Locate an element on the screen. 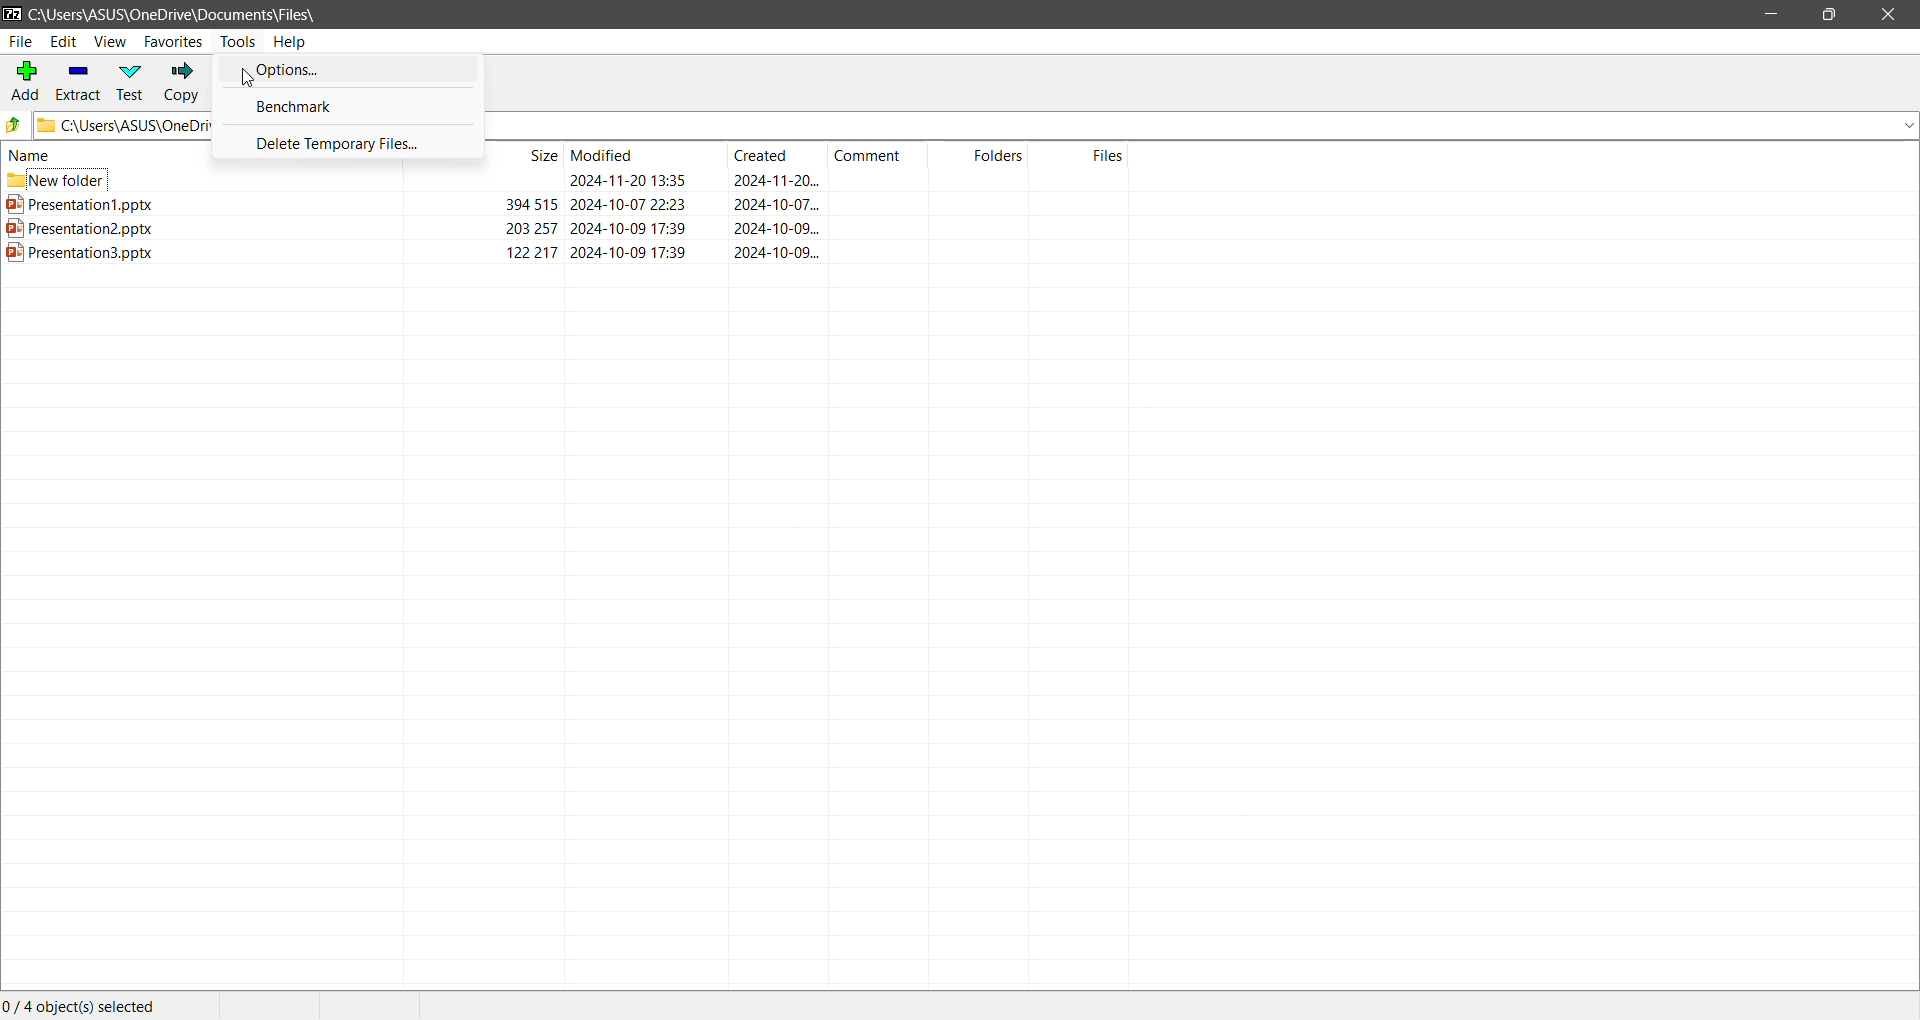 The width and height of the screenshot is (1920, 1020). Options is located at coordinates (350, 71).